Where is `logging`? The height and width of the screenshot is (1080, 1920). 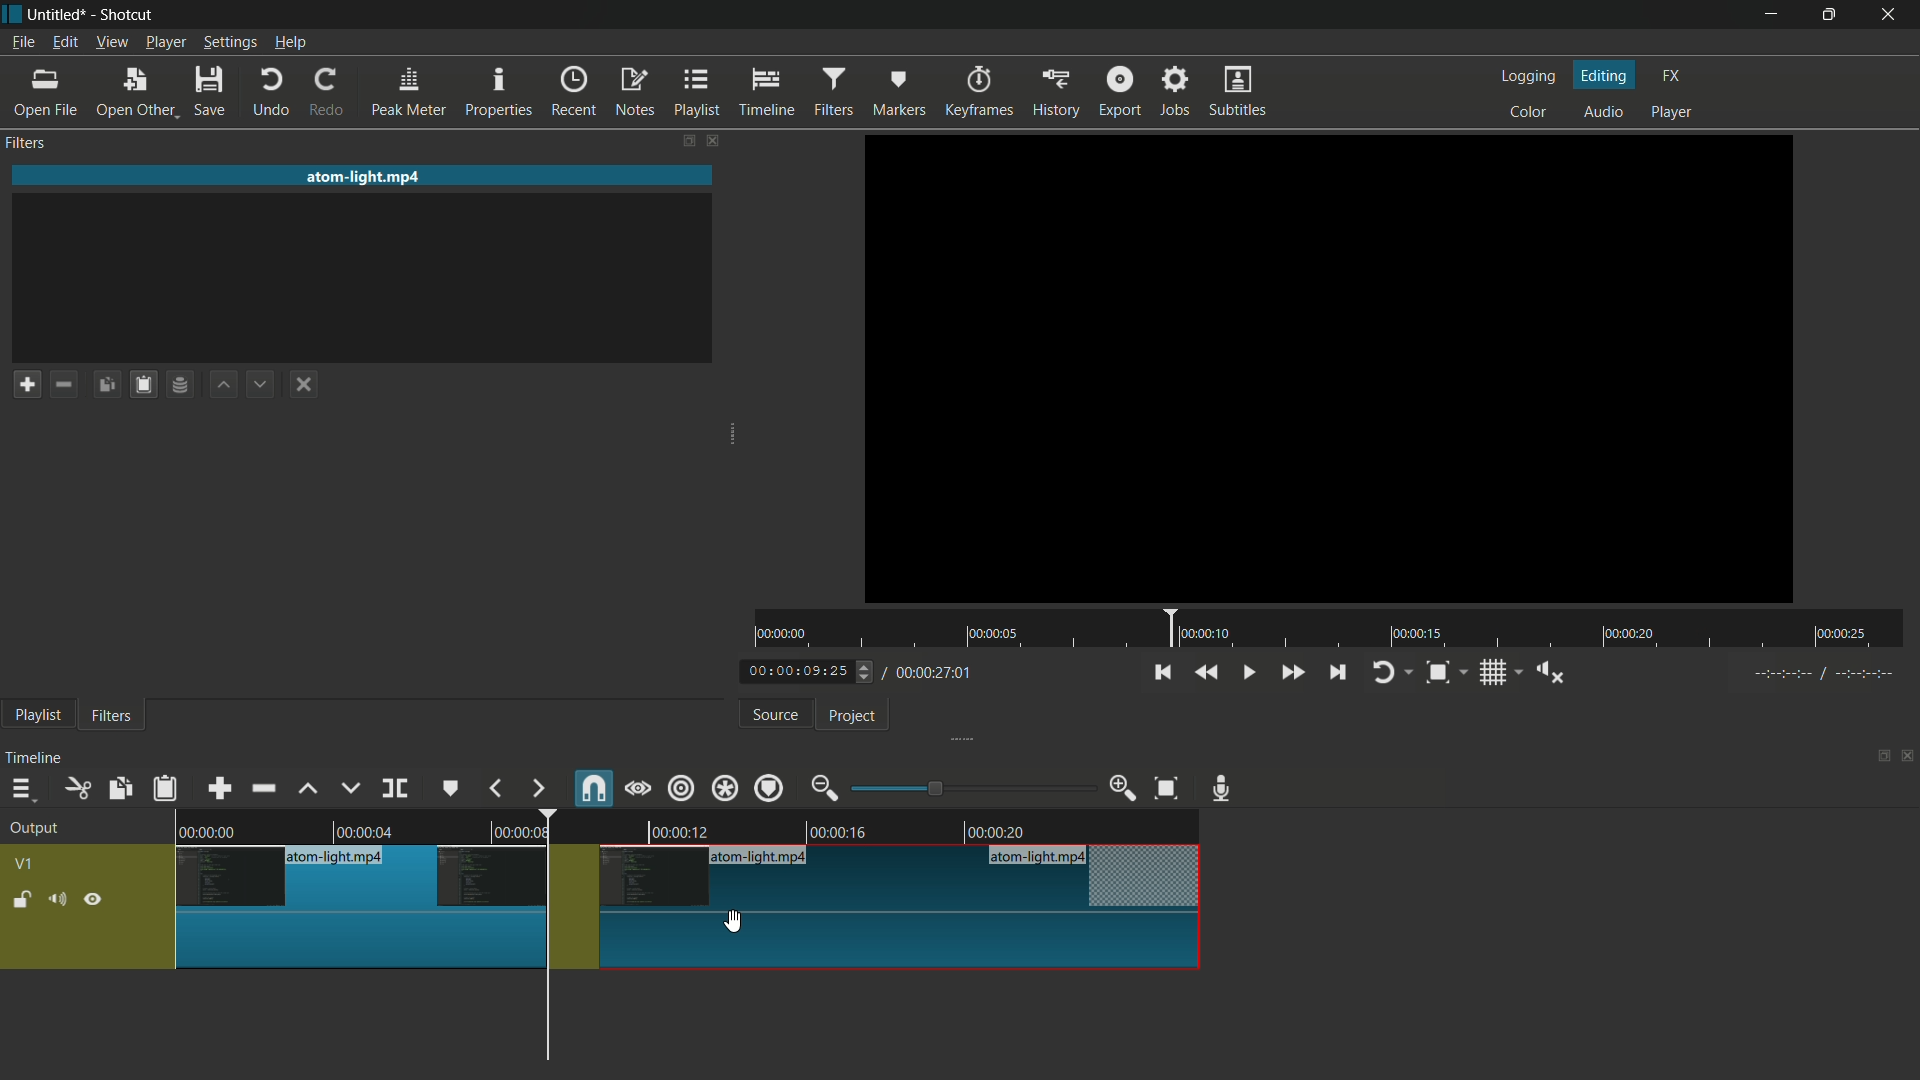 logging is located at coordinates (1532, 76).